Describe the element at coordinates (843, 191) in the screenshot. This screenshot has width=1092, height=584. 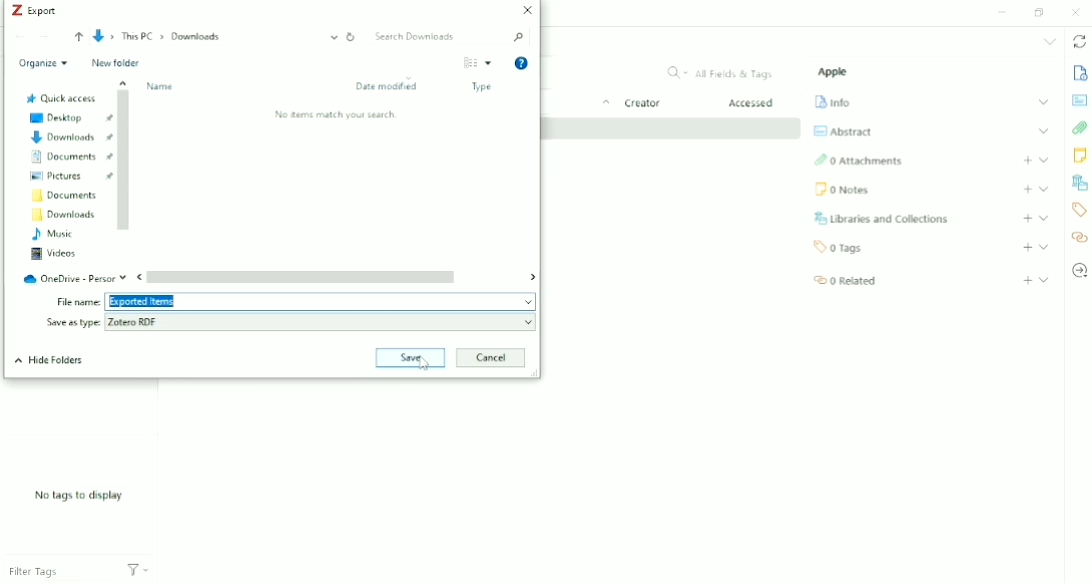
I see `Notes` at that location.